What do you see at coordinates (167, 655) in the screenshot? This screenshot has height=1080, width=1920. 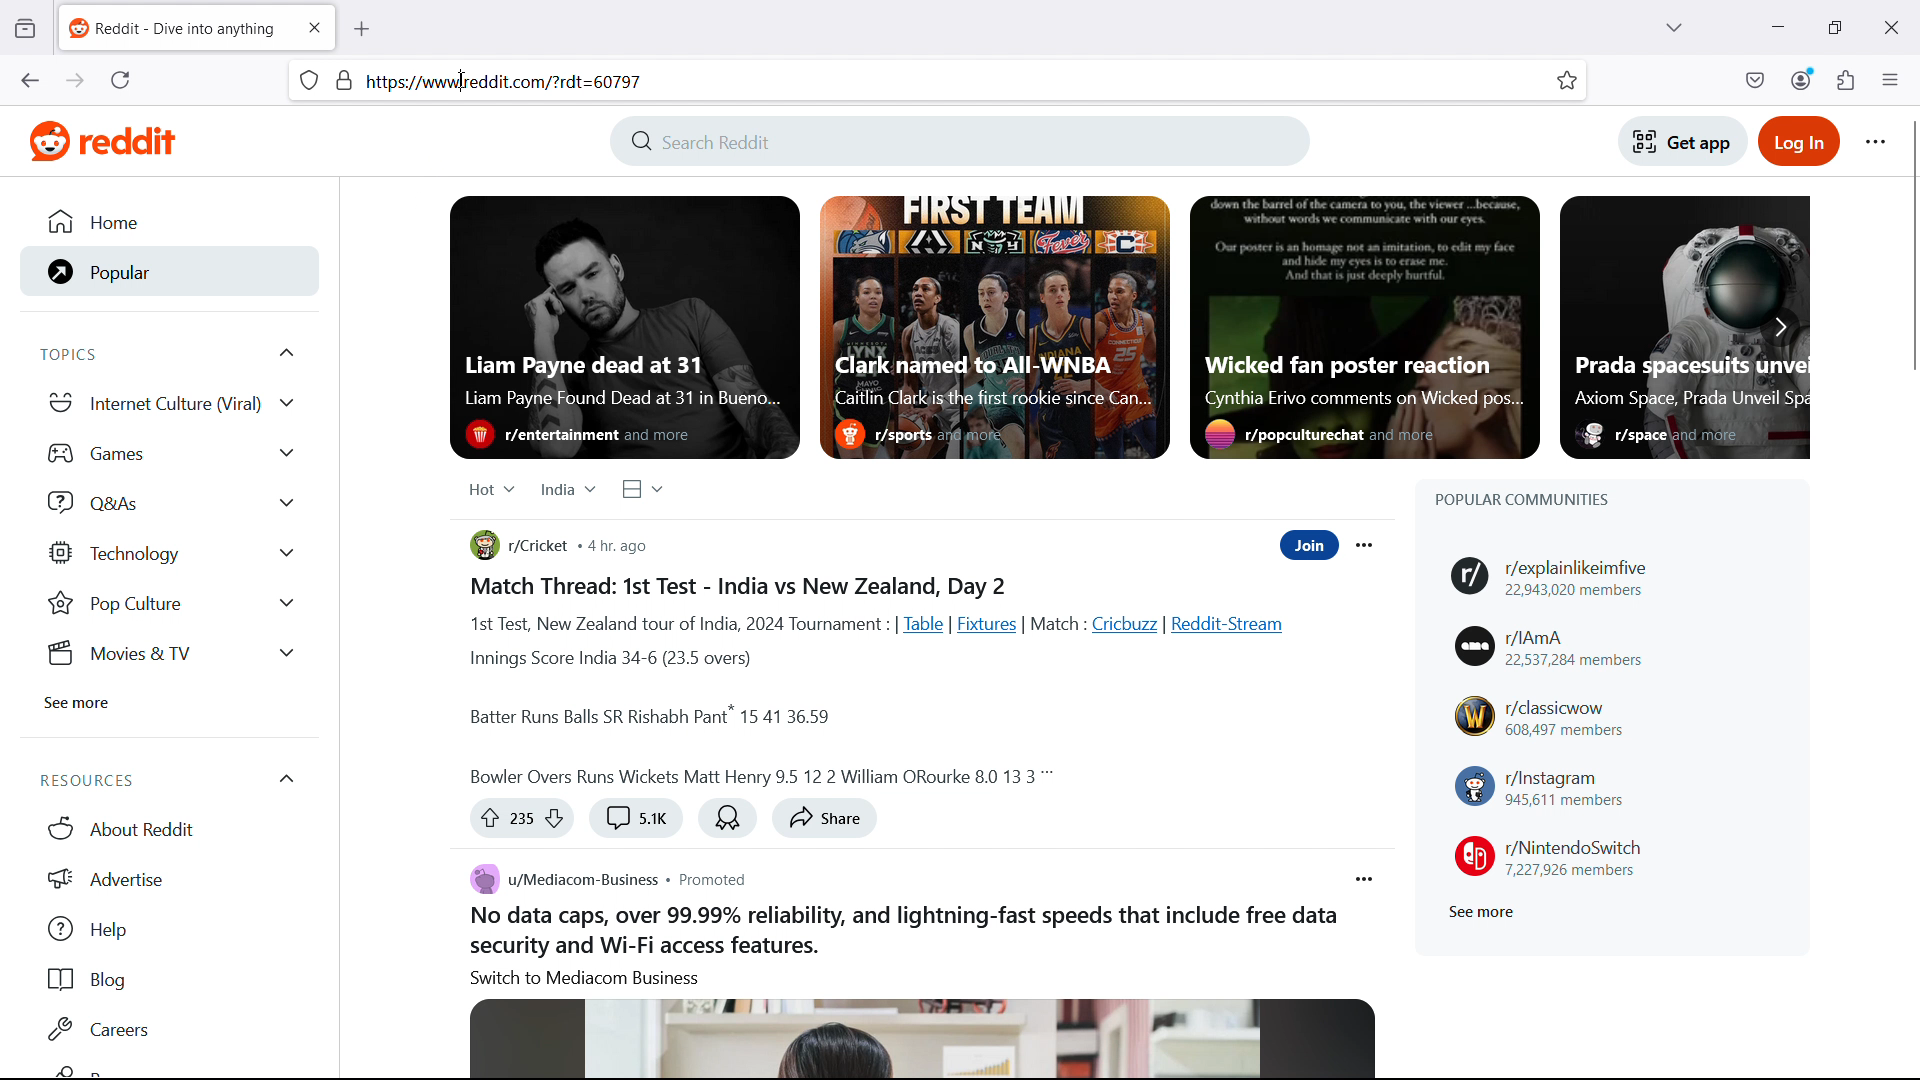 I see `Movies  & tv` at bounding box center [167, 655].